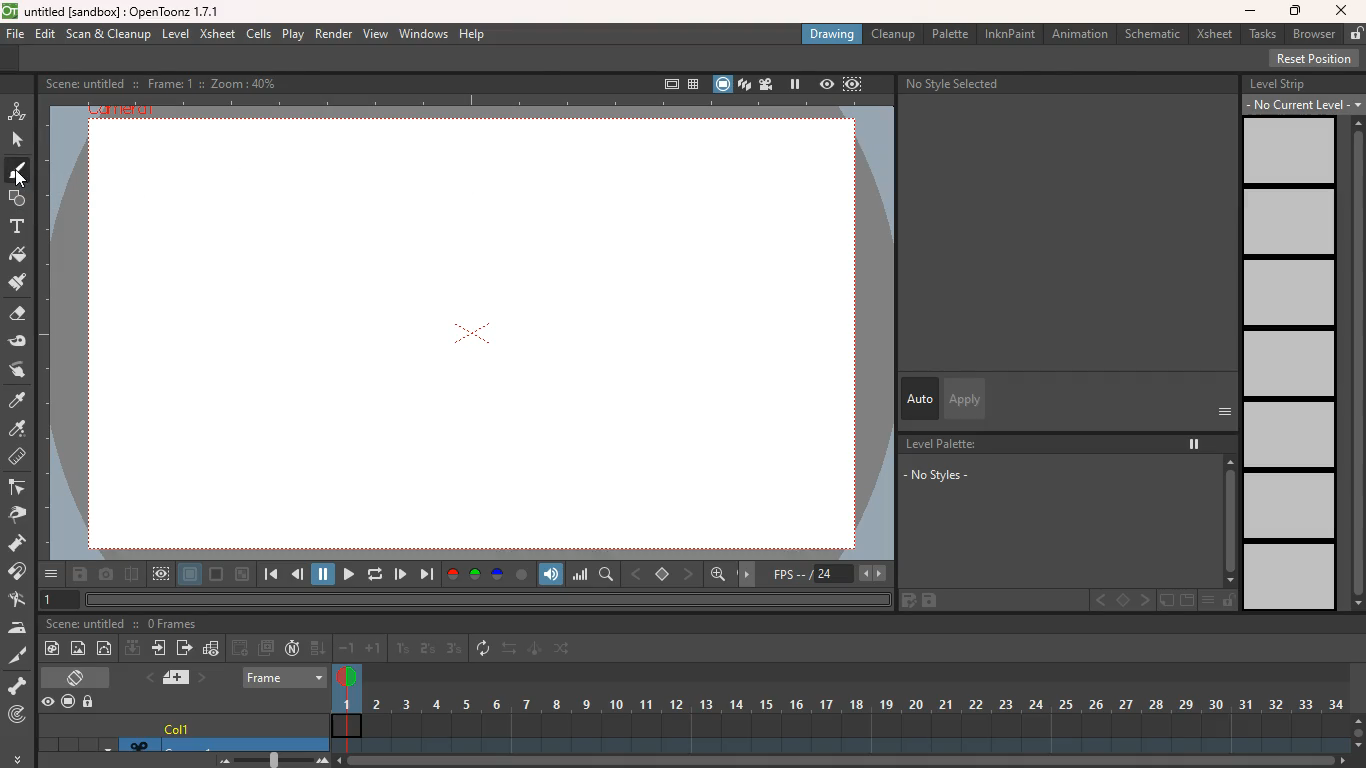 The image size is (1366, 768). I want to click on render, so click(332, 35).